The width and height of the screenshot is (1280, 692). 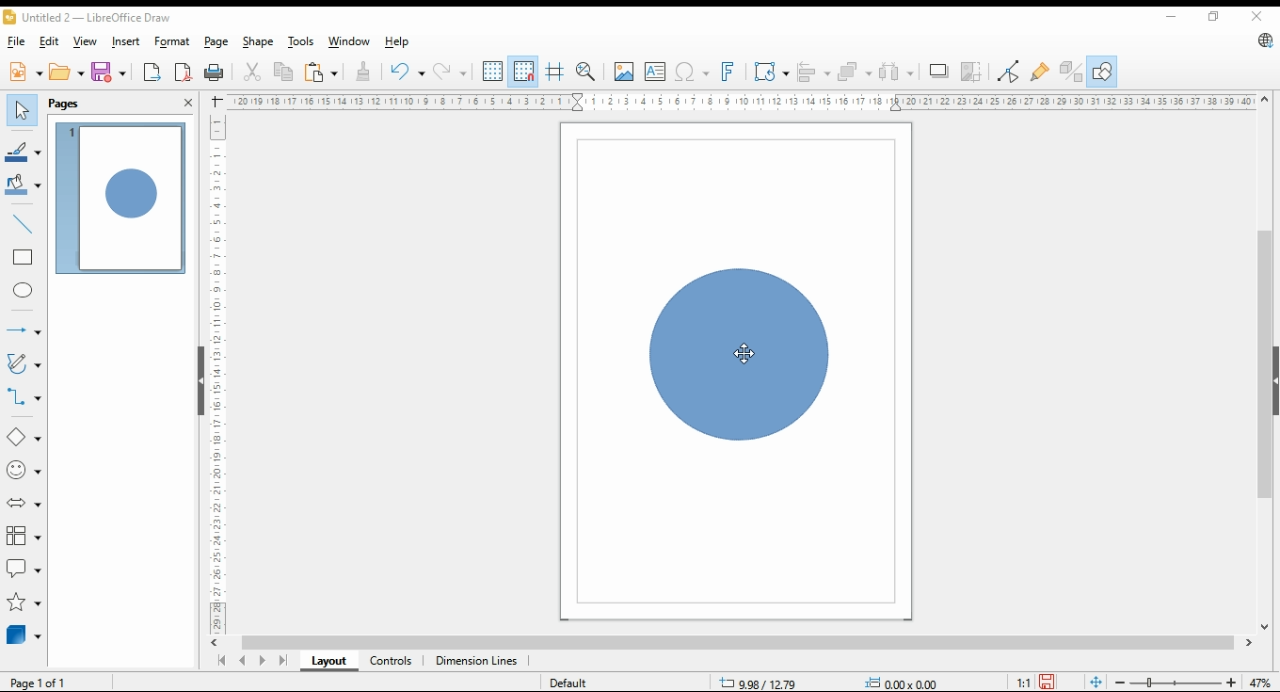 I want to click on export directly as pdf, so click(x=184, y=71).